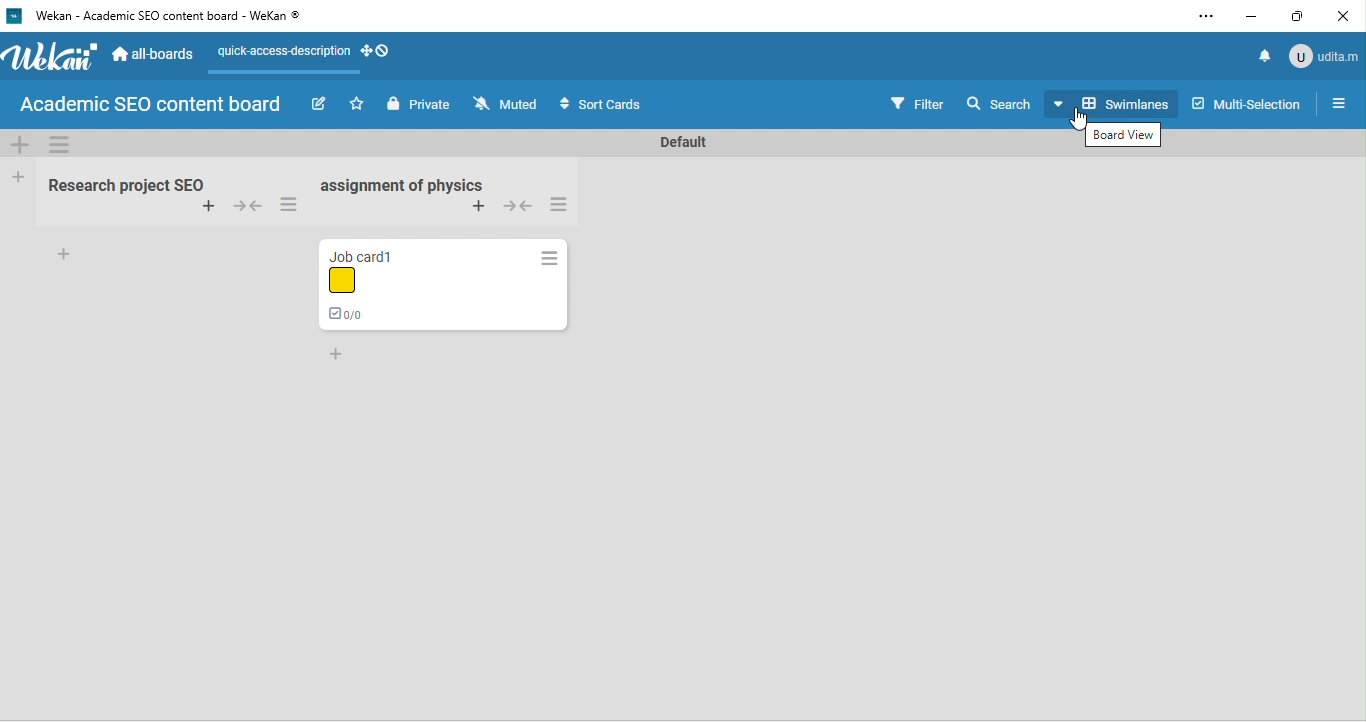 This screenshot has width=1366, height=722. I want to click on notification, so click(1267, 55).